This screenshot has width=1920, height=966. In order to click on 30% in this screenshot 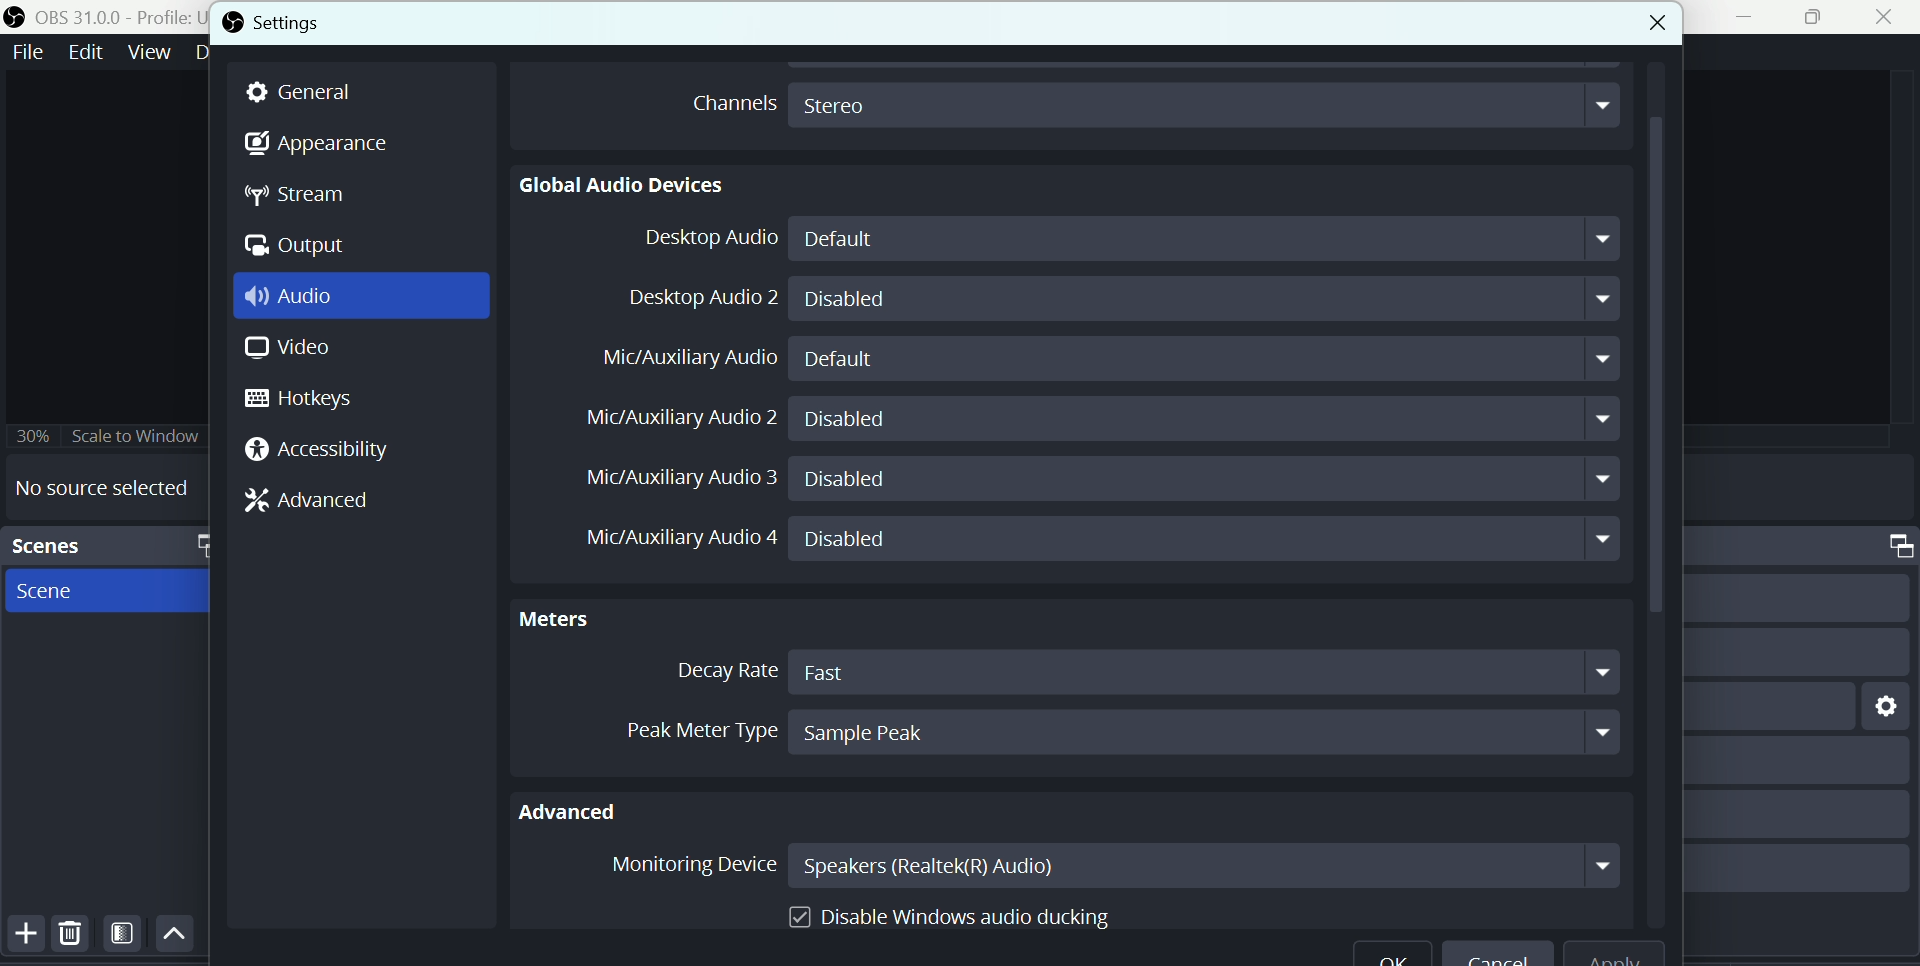, I will do `click(32, 433)`.